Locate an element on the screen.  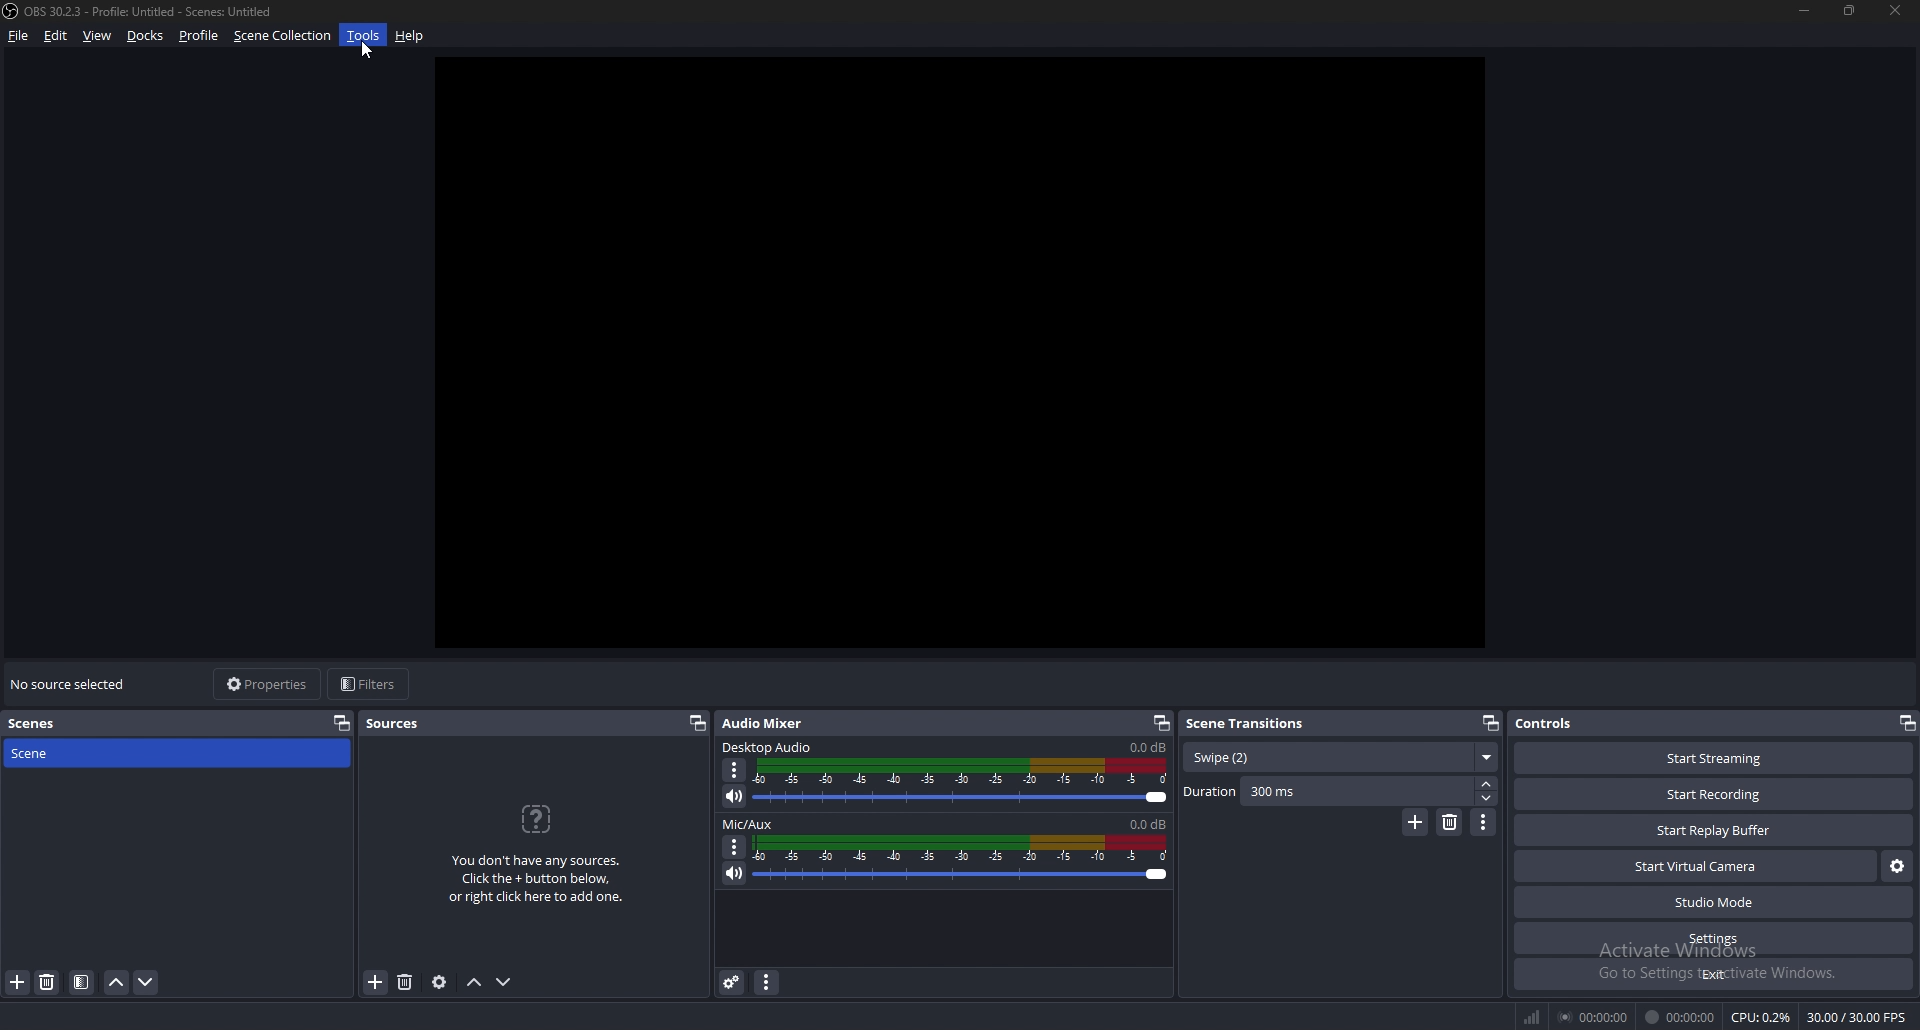
increase duration is located at coordinates (1488, 782).